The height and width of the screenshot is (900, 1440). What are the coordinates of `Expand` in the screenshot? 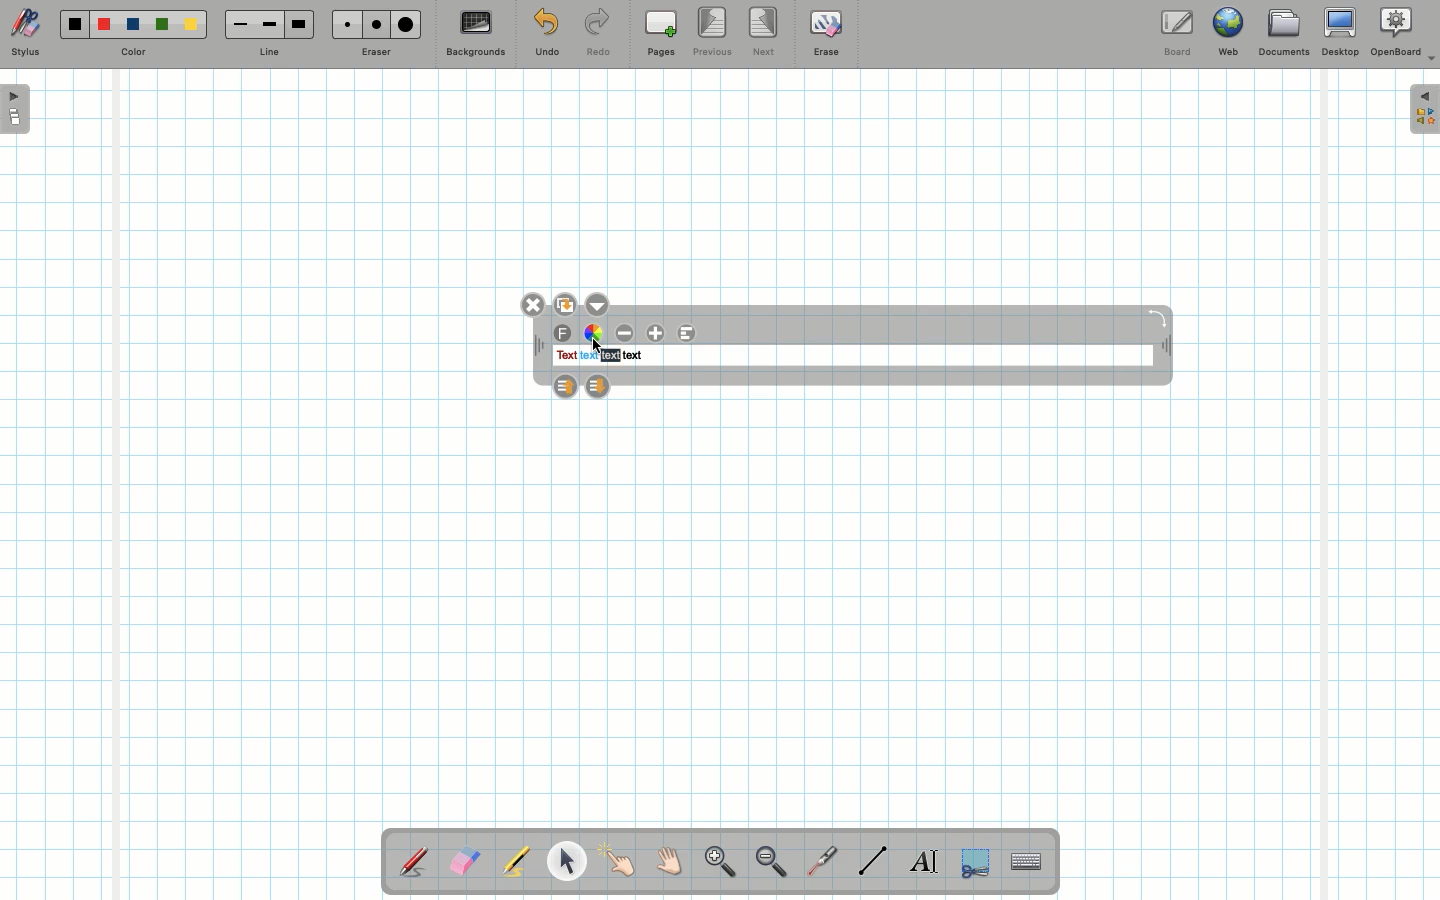 It's located at (1424, 109).